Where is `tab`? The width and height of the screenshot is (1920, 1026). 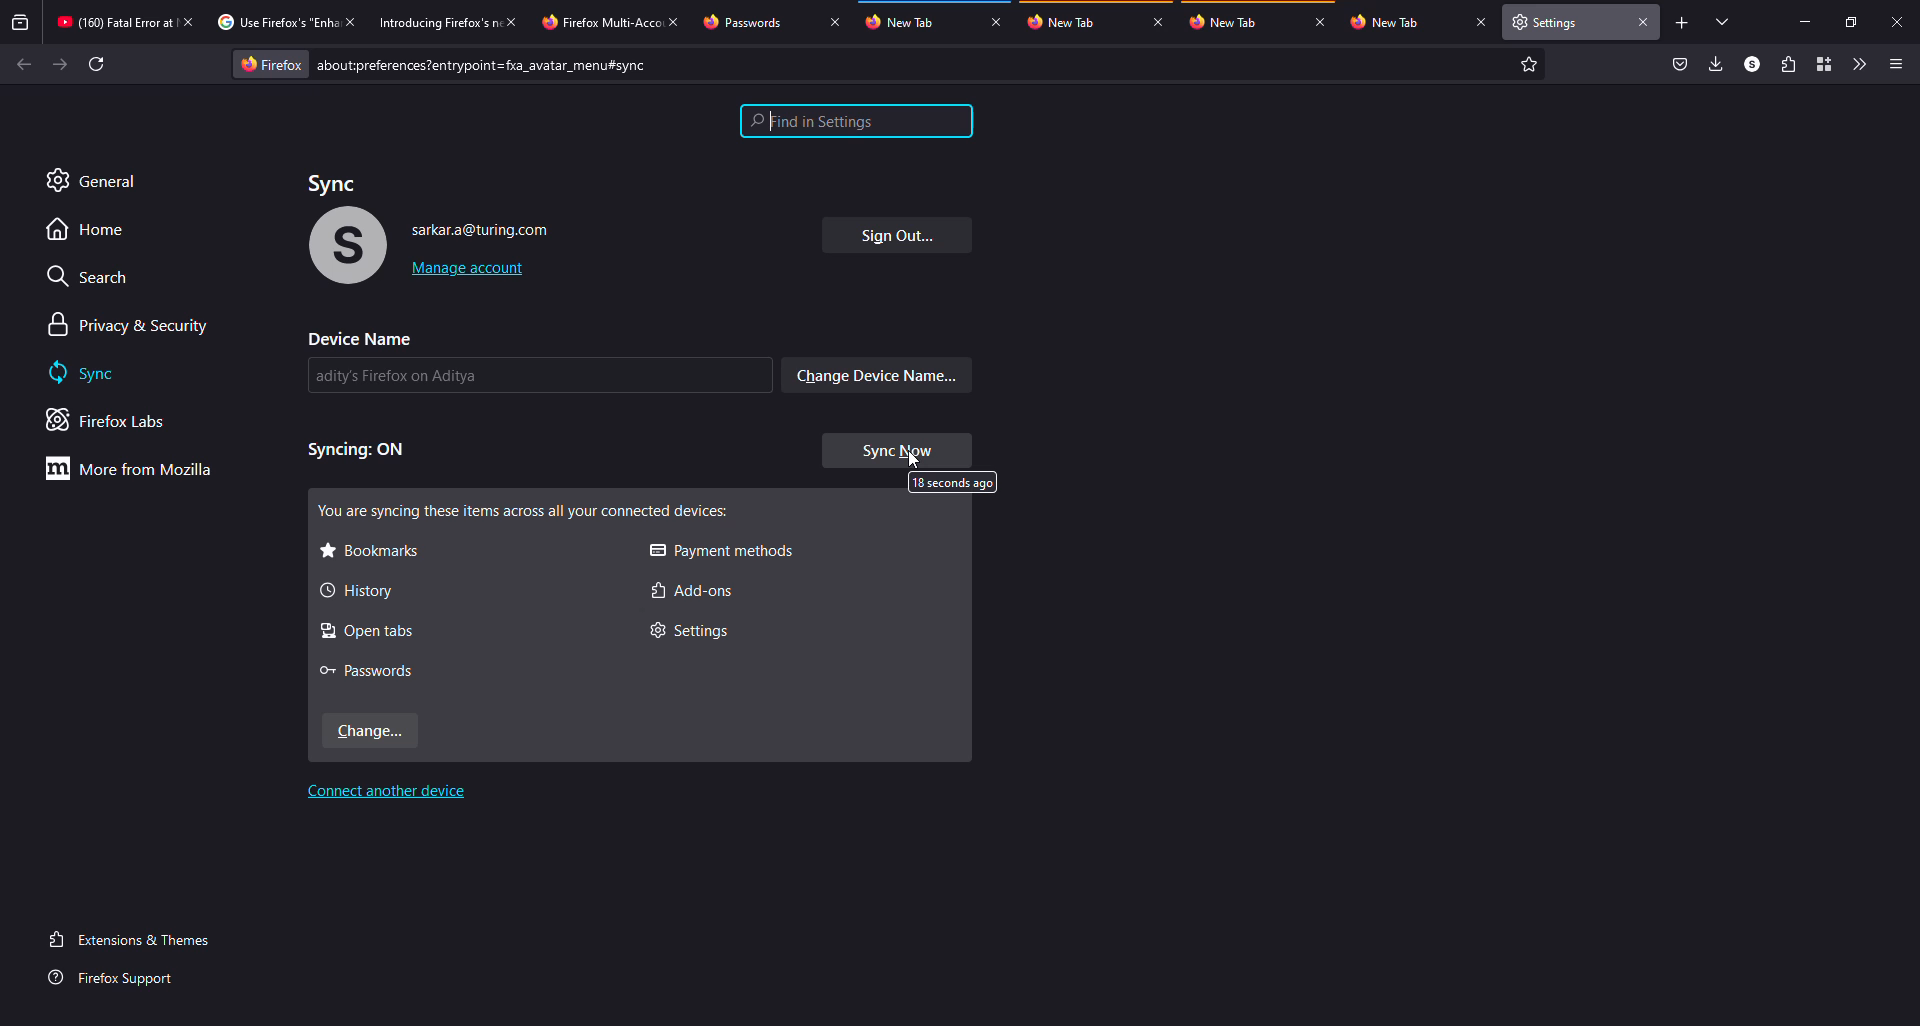 tab is located at coordinates (600, 21).